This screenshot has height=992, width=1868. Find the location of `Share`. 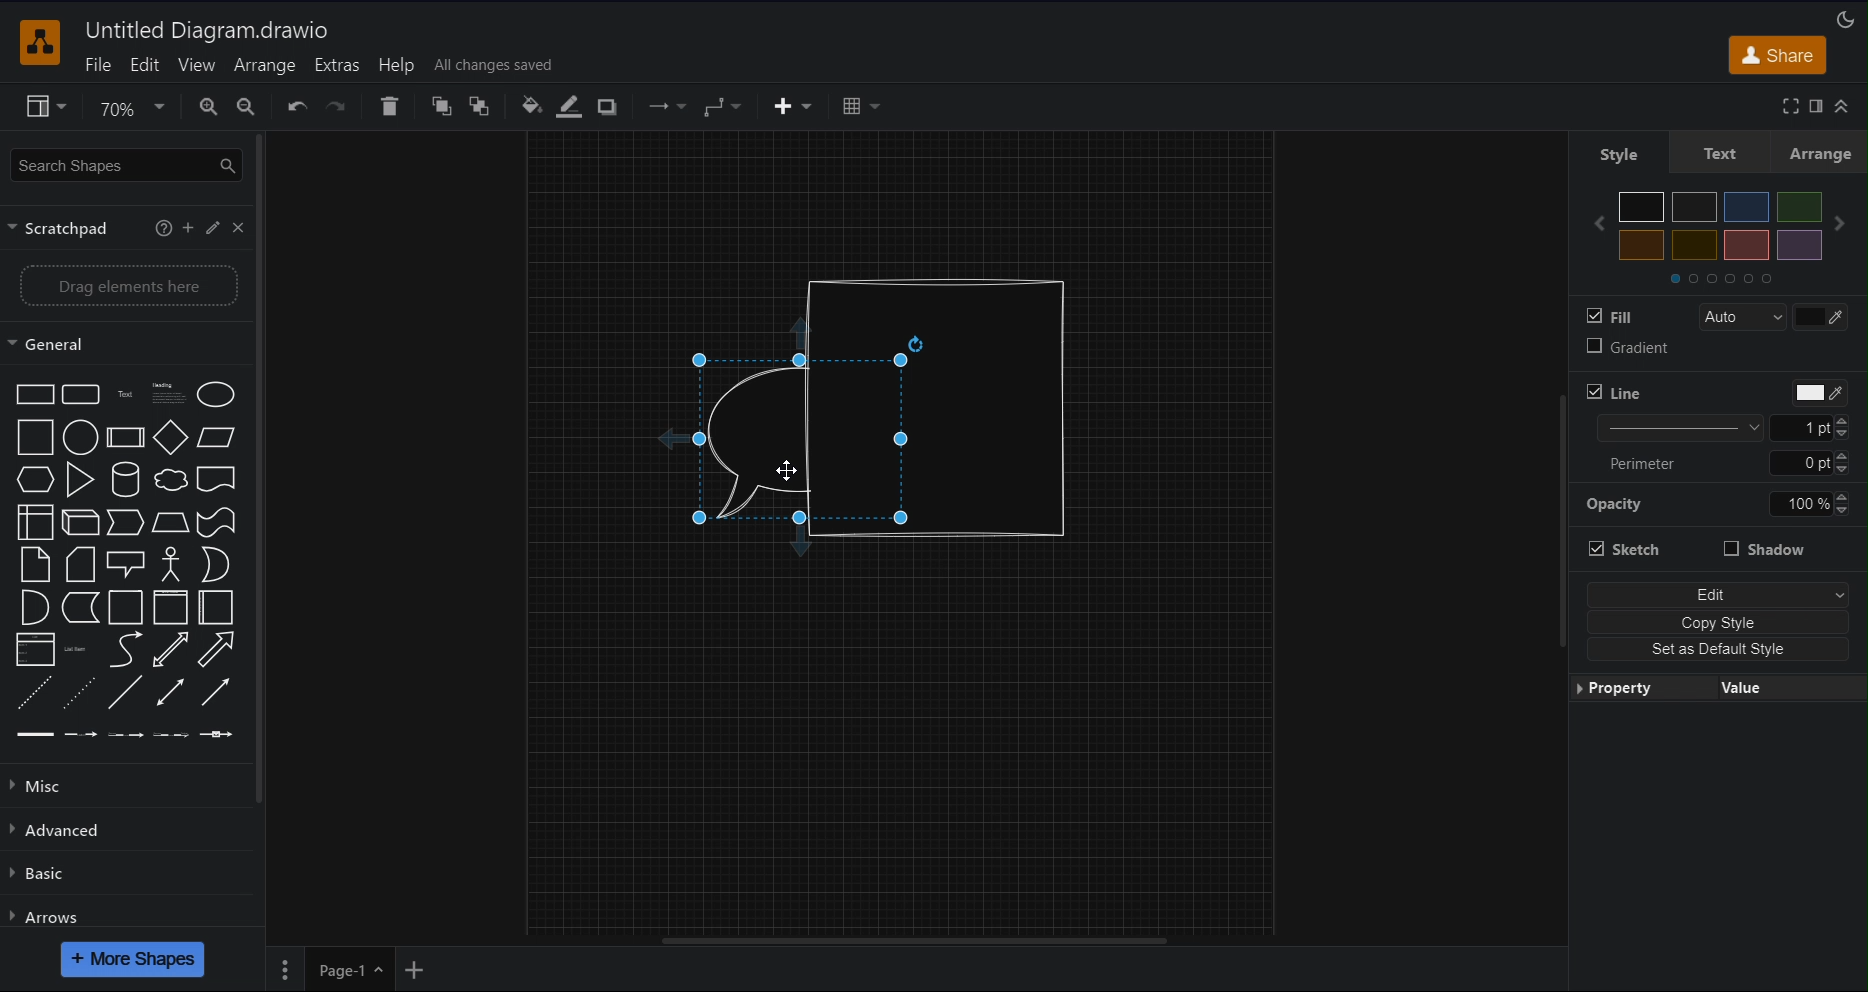

Share is located at coordinates (1777, 55).